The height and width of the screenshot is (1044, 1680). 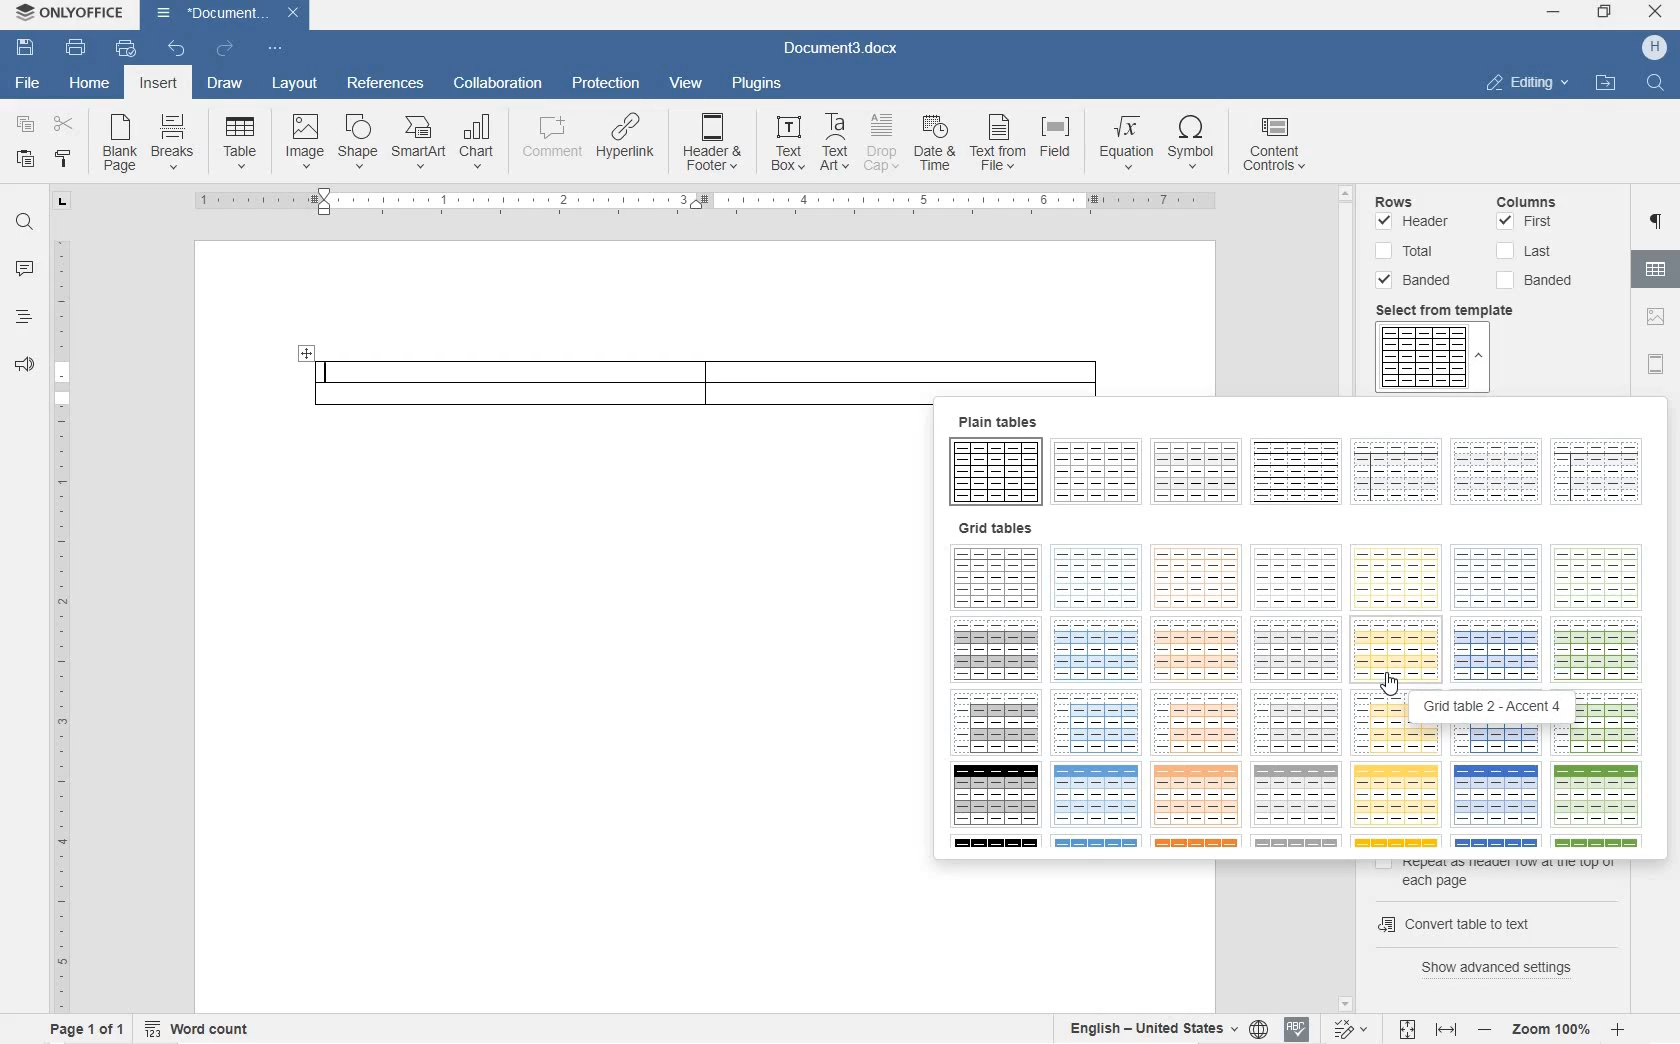 What do you see at coordinates (1418, 281) in the screenshot?
I see `Banded` at bounding box center [1418, 281].